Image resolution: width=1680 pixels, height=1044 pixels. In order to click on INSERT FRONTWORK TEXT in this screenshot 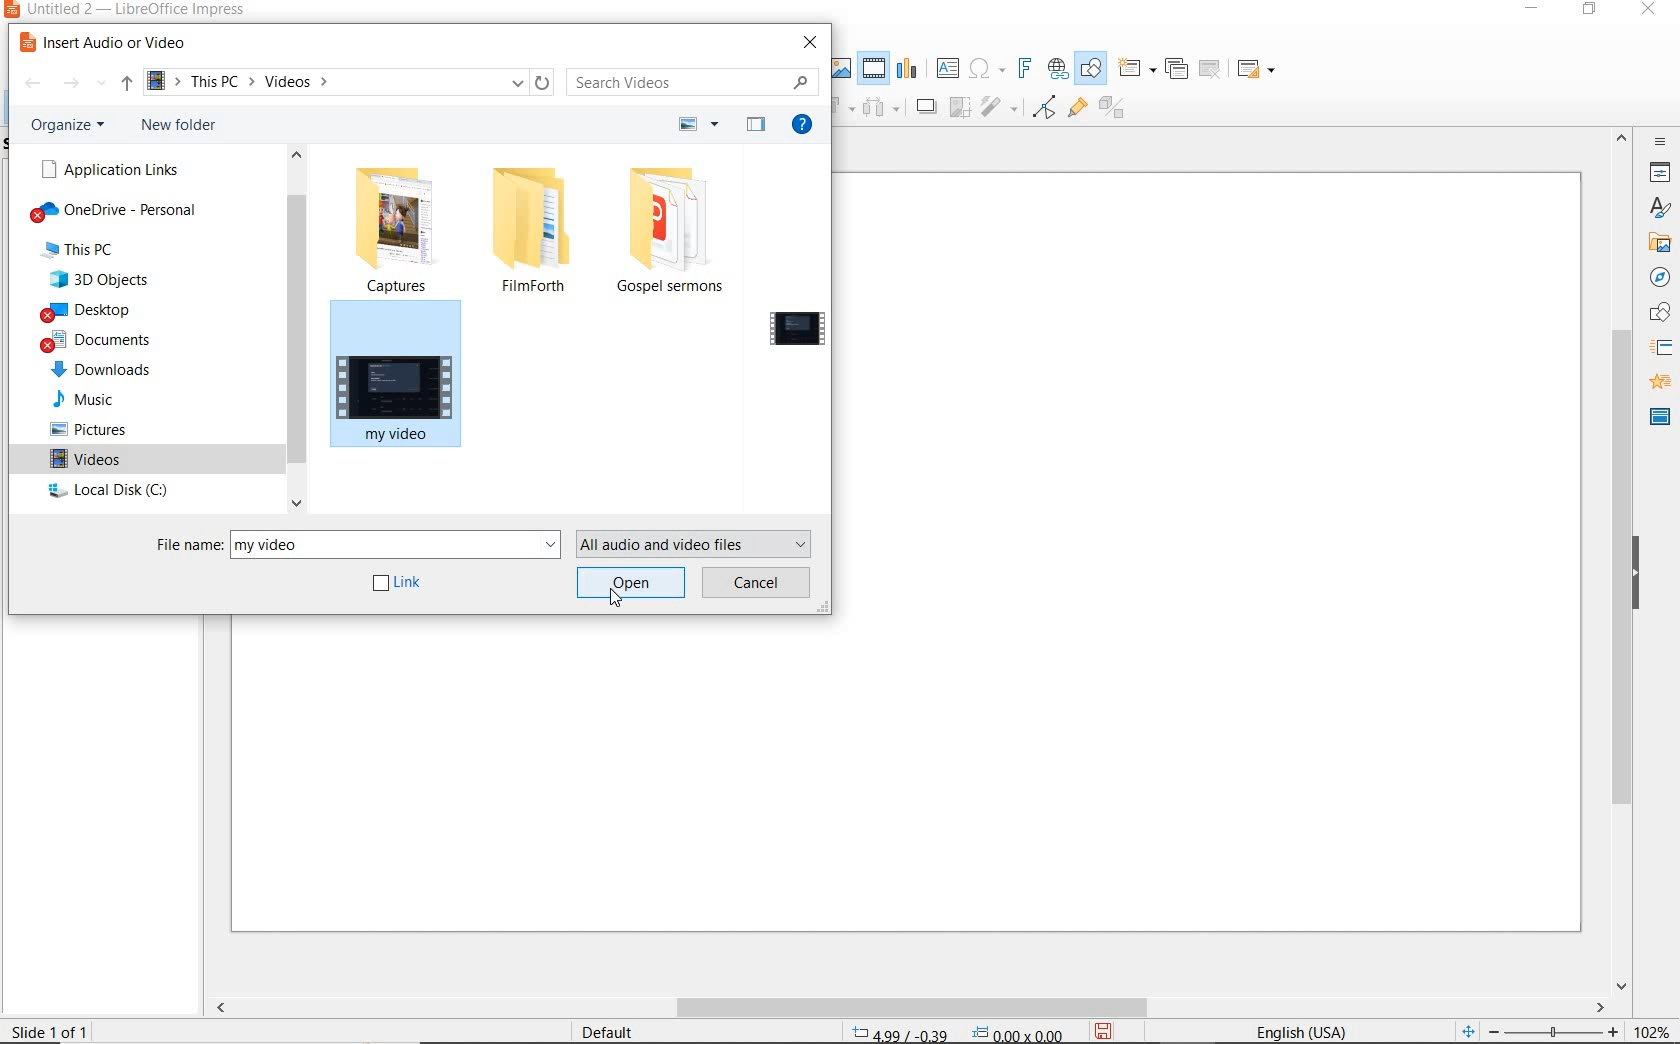, I will do `click(1023, 67)`.